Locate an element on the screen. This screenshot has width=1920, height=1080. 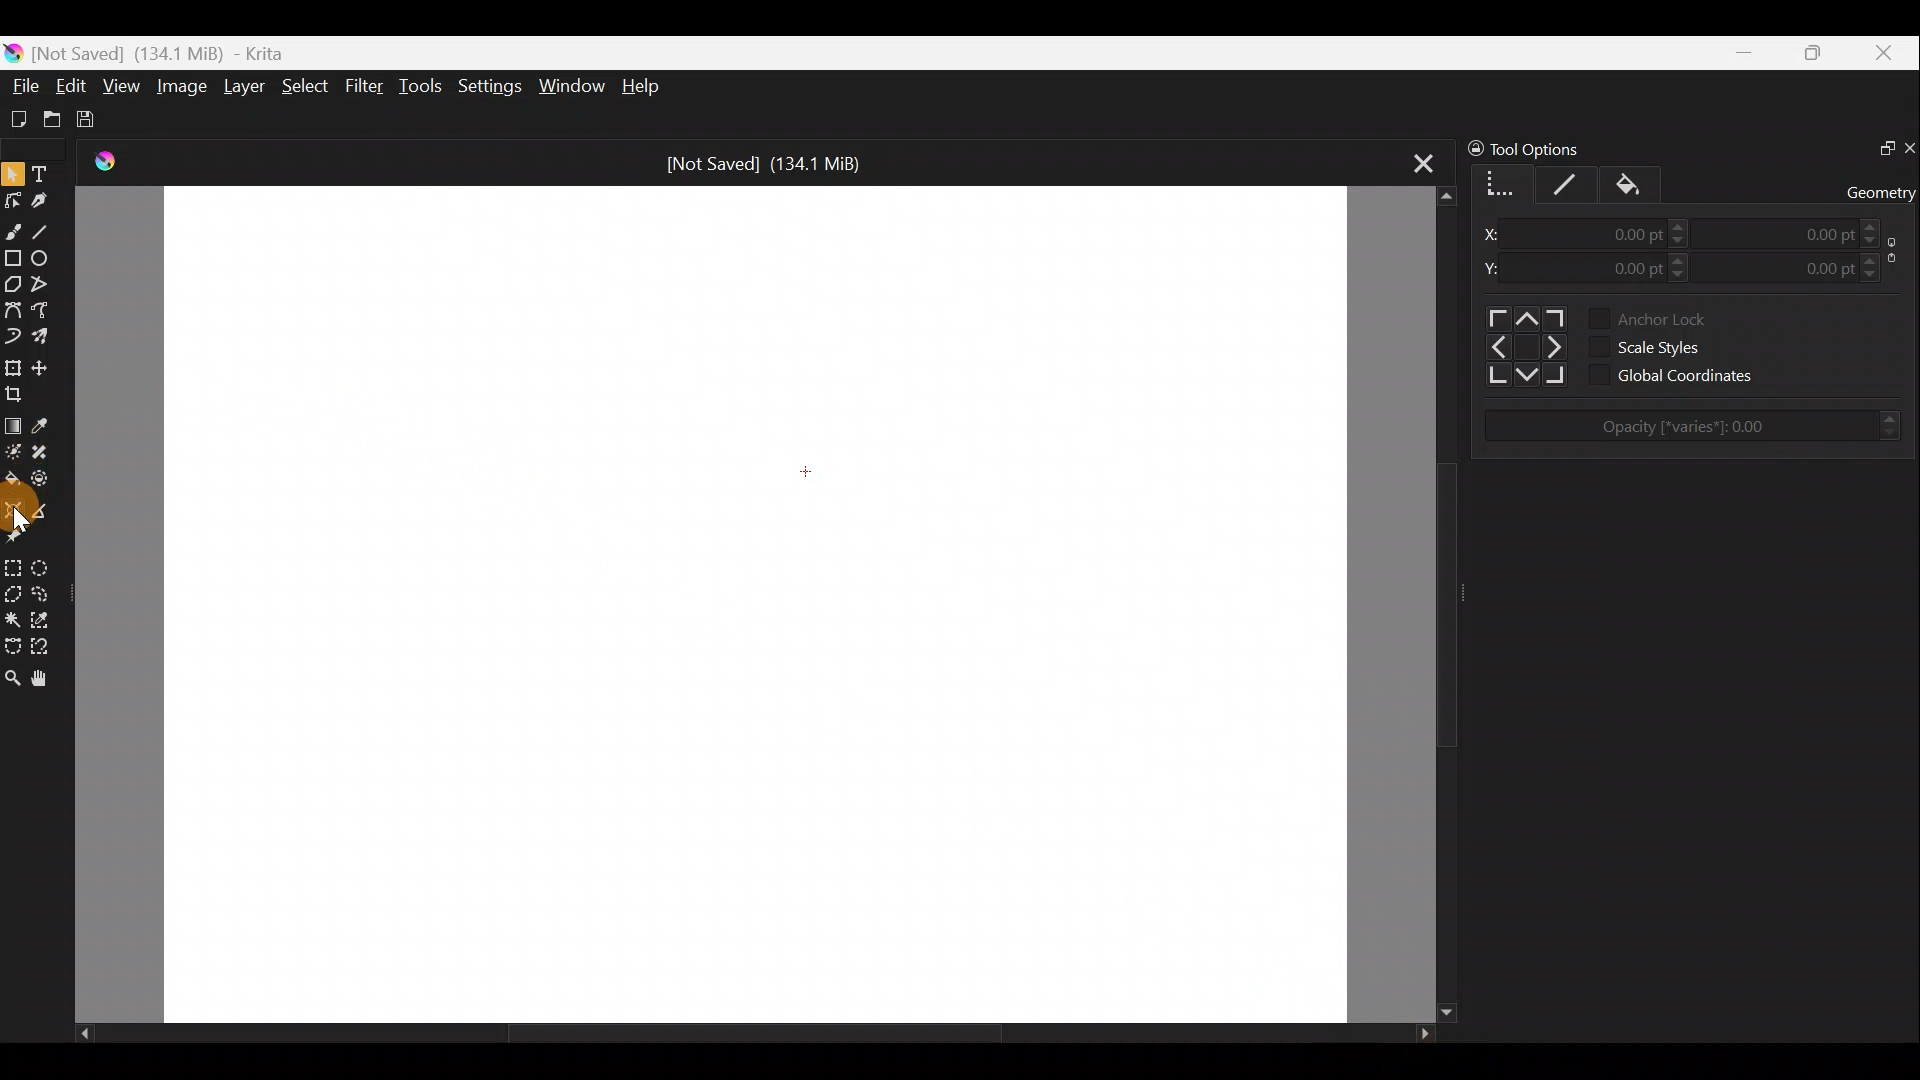
Transform a layer/selection is located at coordinates (14, 365).